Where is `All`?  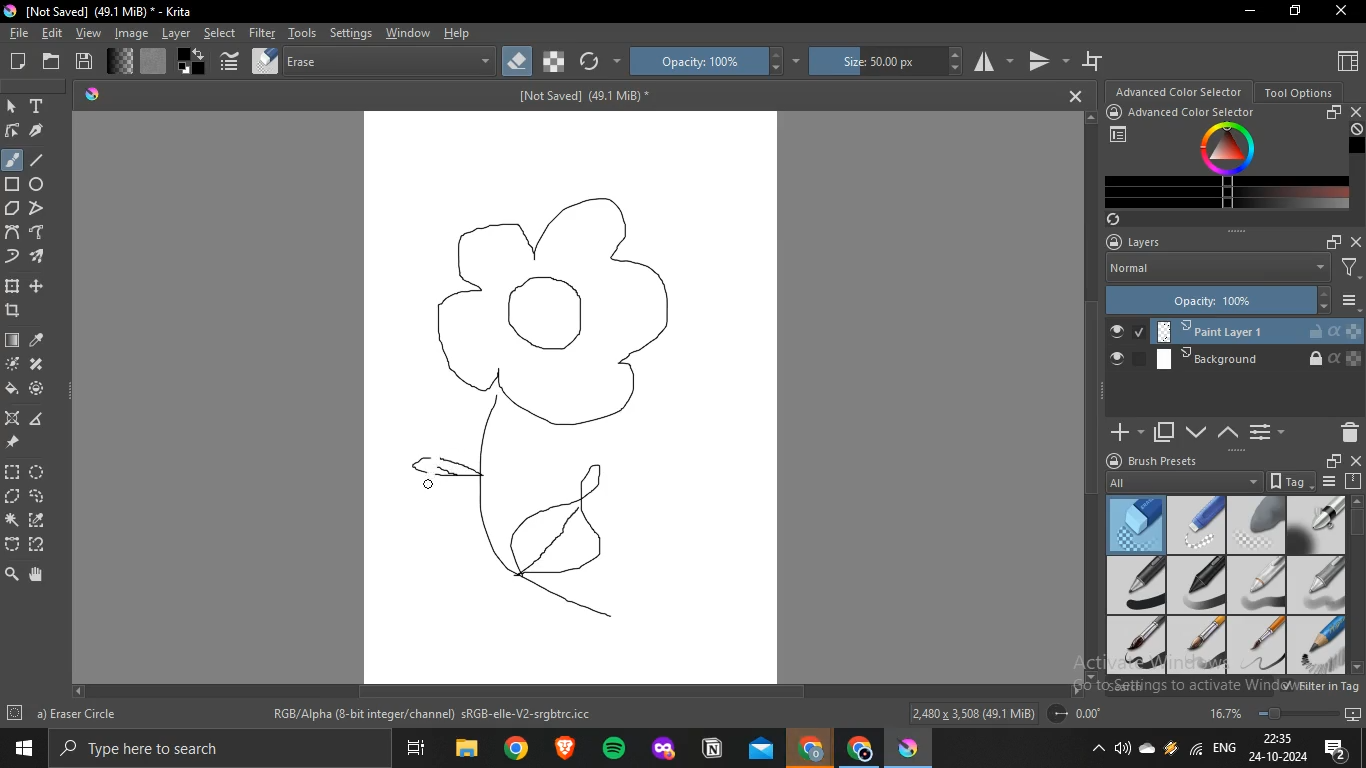 All is located at coordinates (1182, 480).